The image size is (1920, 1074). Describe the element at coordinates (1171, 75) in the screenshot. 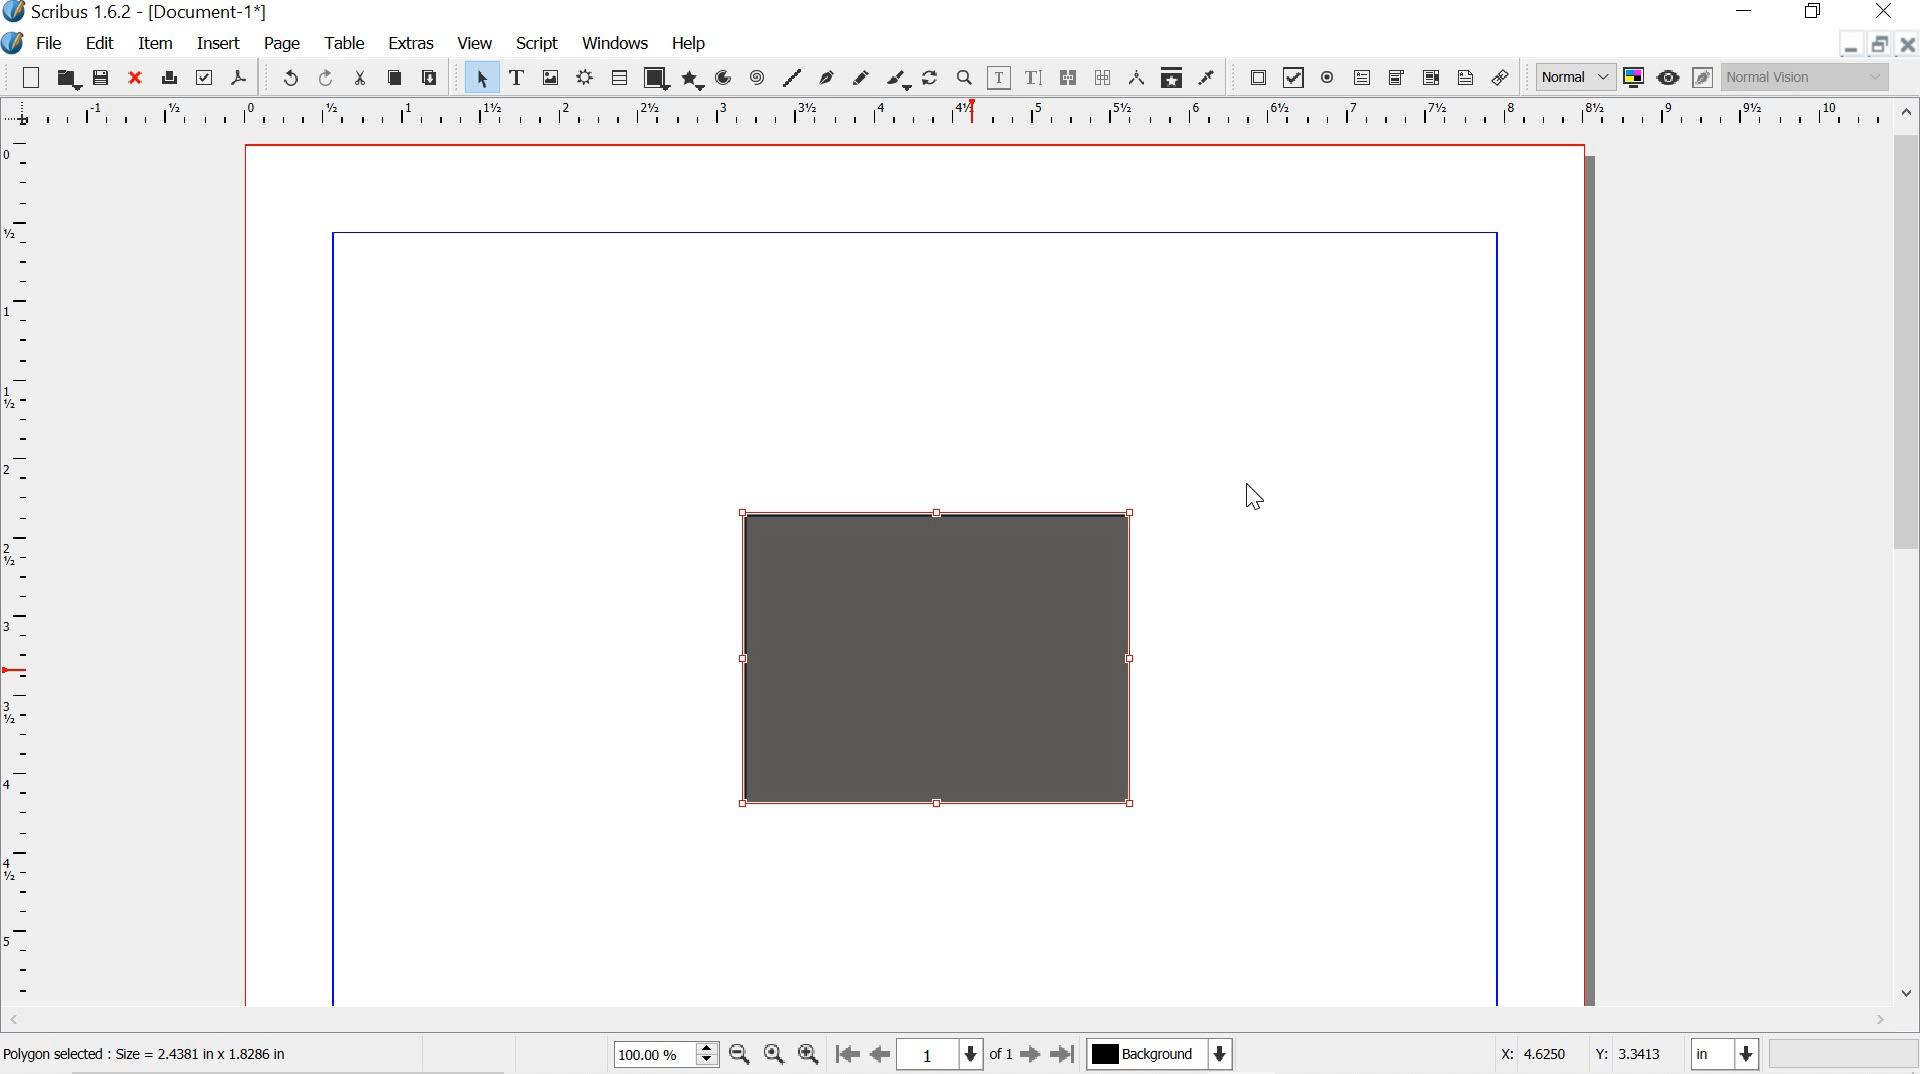

I see `copy item properties` at that location.